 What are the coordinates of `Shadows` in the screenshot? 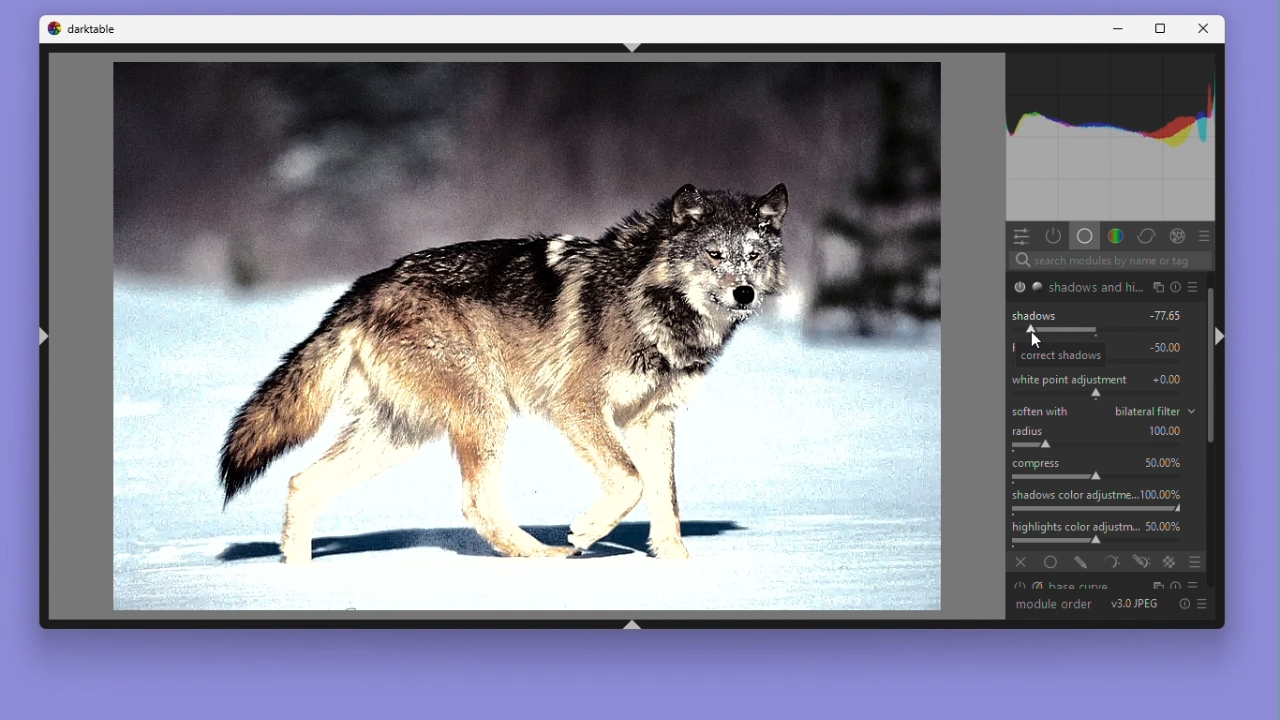 It's located at (1035, 314).